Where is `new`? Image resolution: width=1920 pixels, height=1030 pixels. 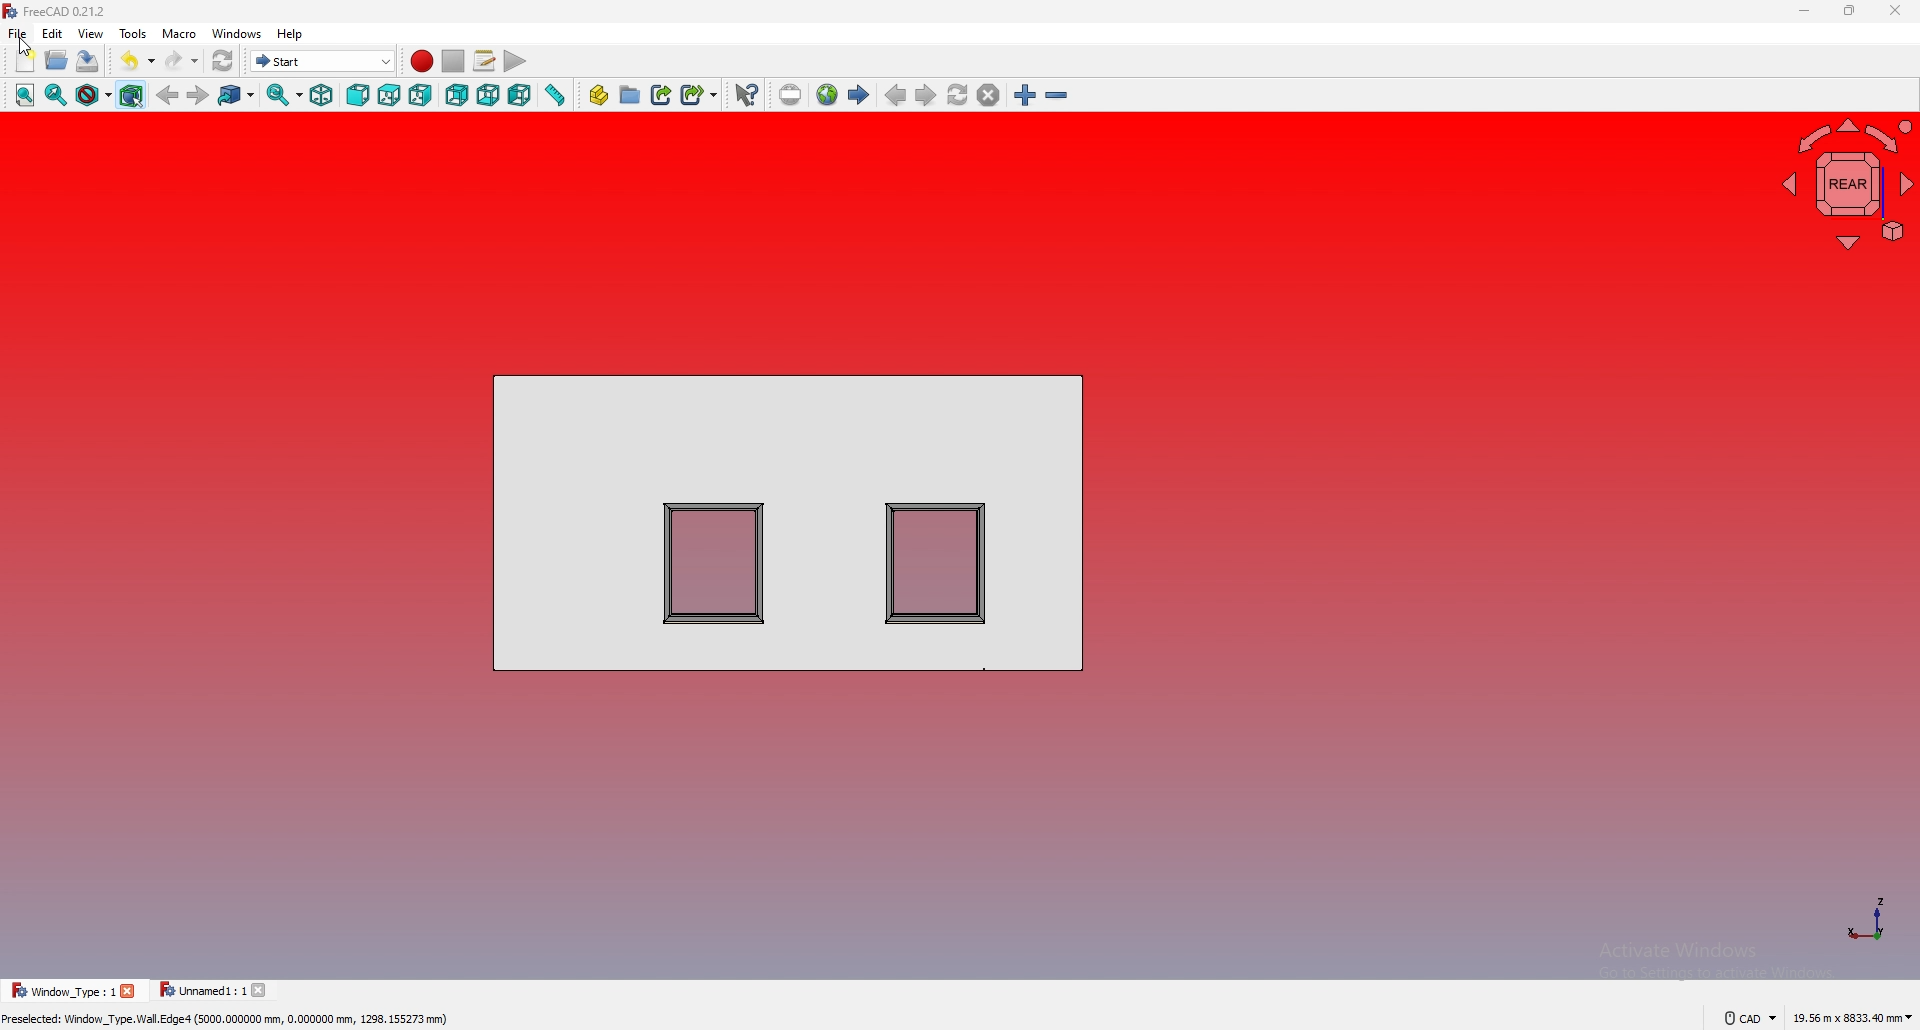
new is located at coordinates (26, 62).